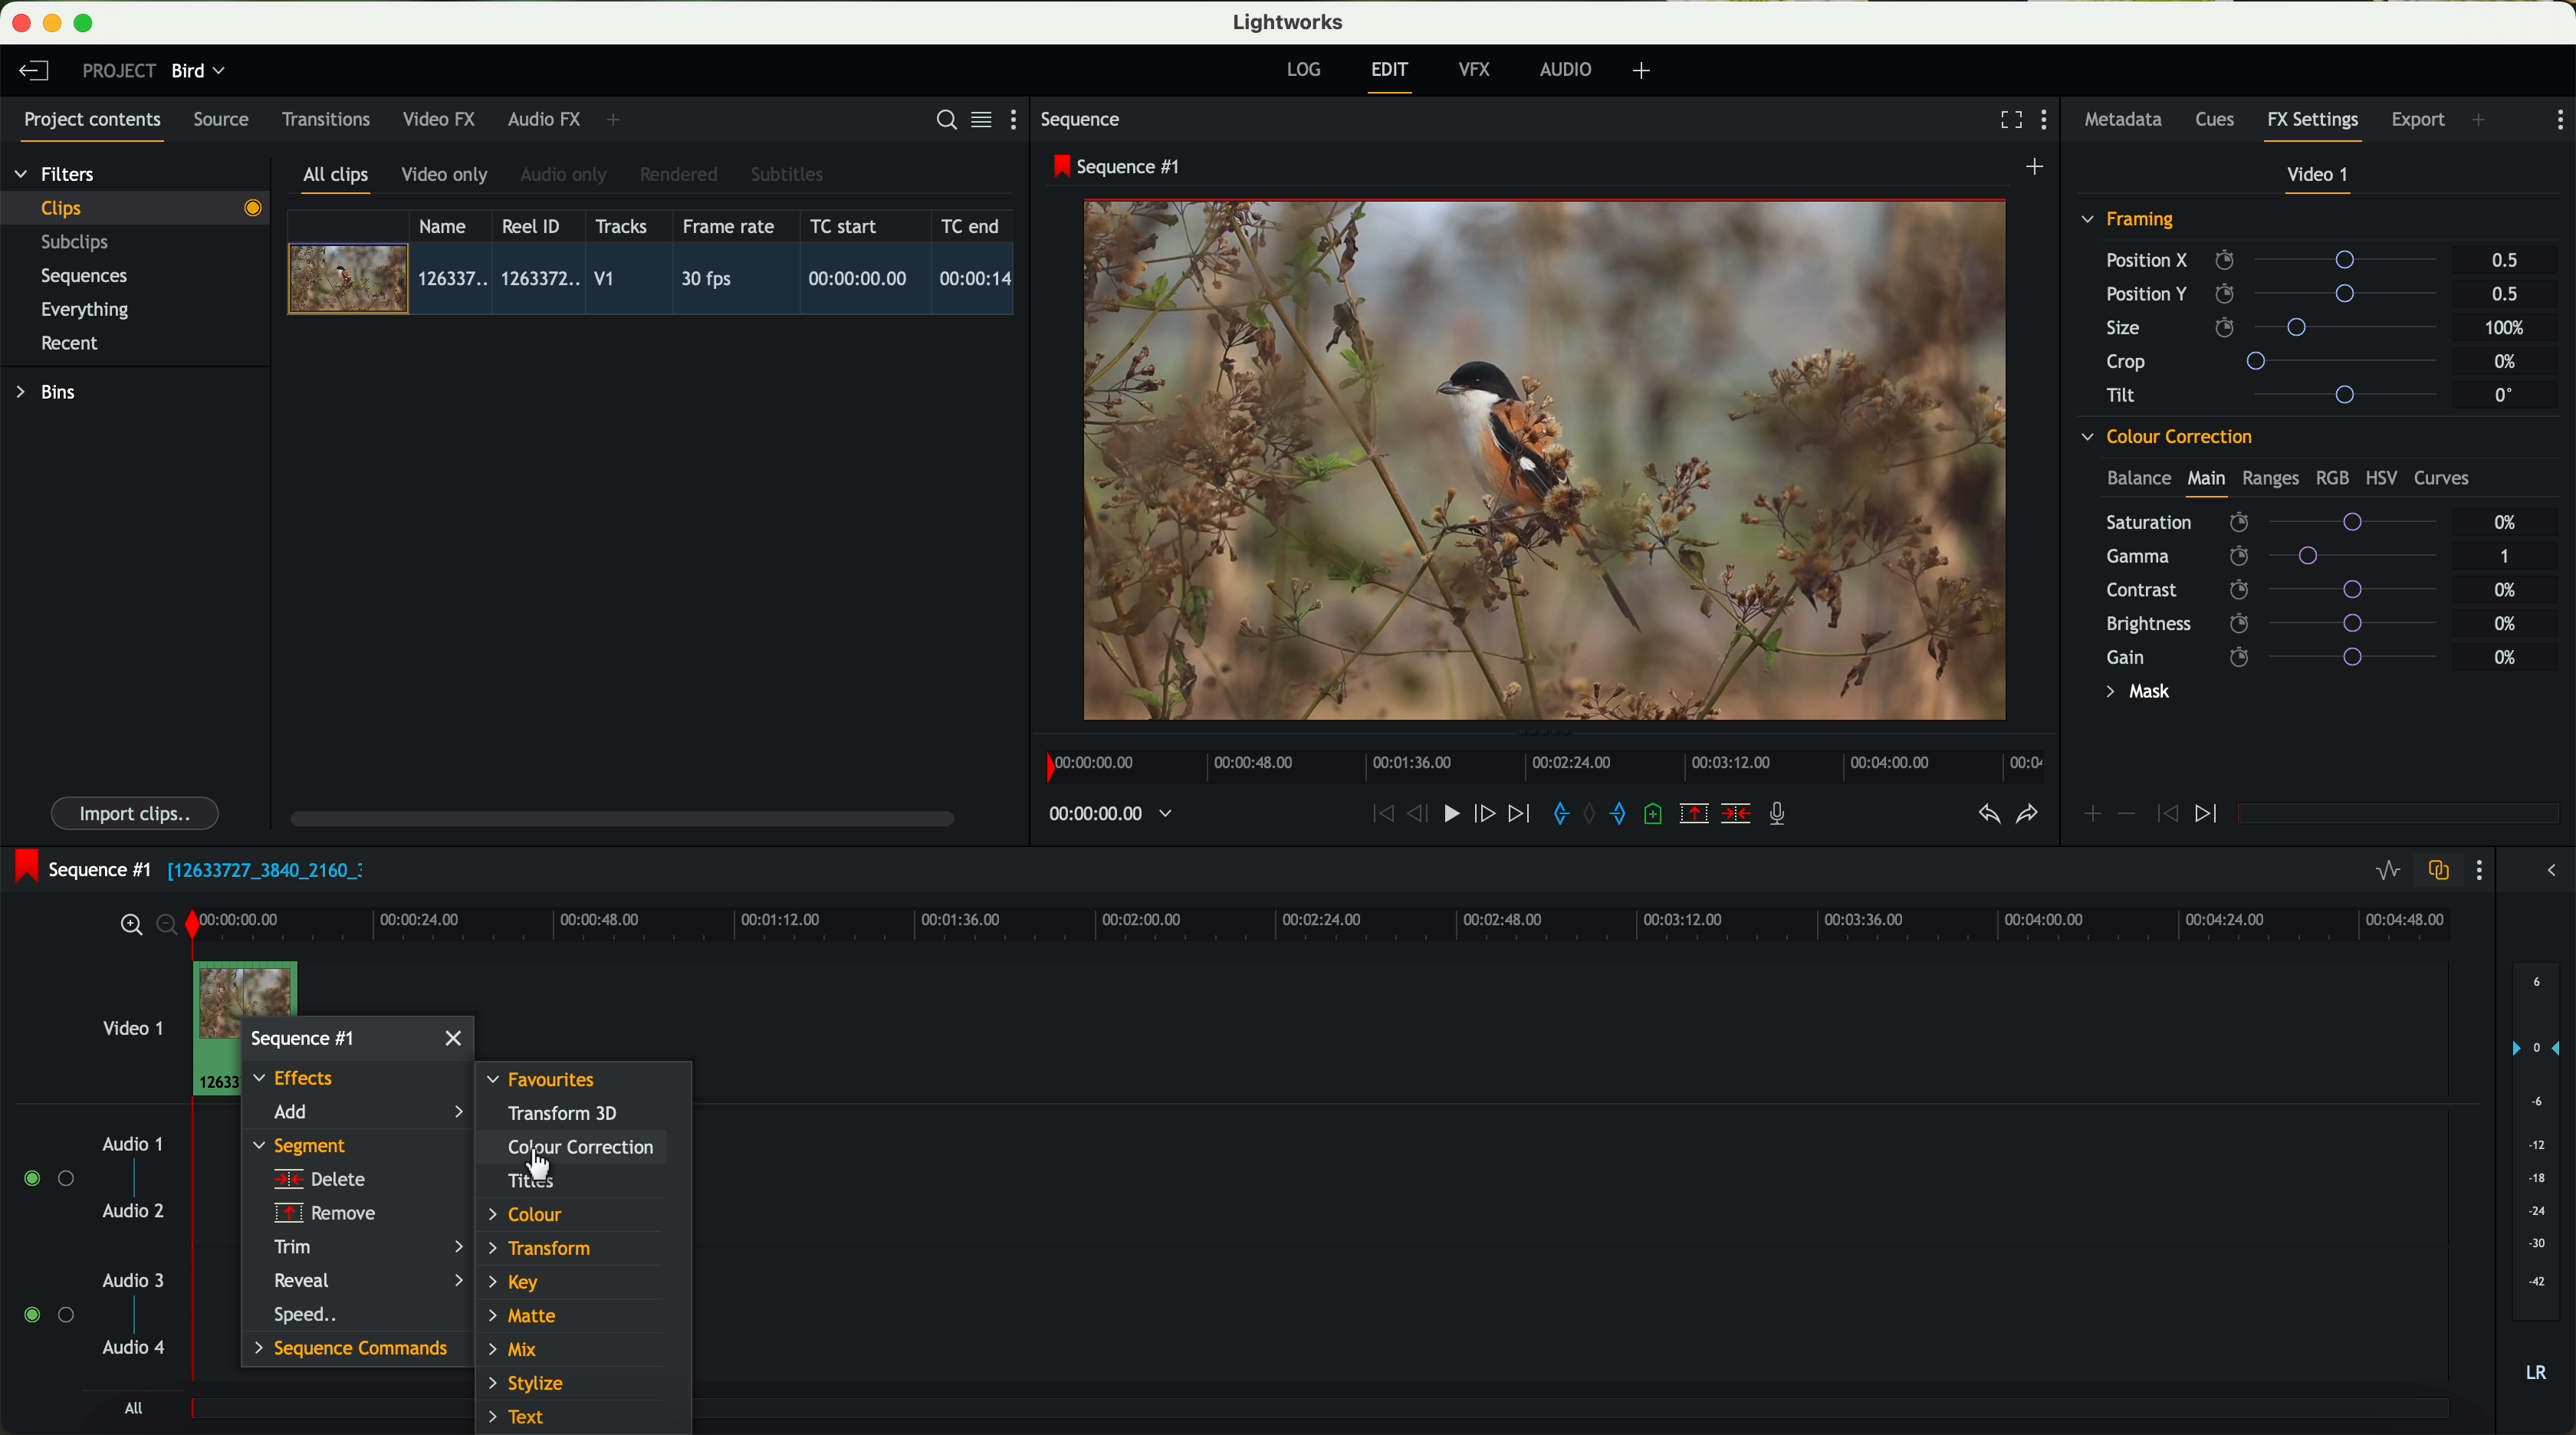 Image resolution: width=2576 pixels, height=1435 pixels. I want to click on speed, so click(303, 1315).